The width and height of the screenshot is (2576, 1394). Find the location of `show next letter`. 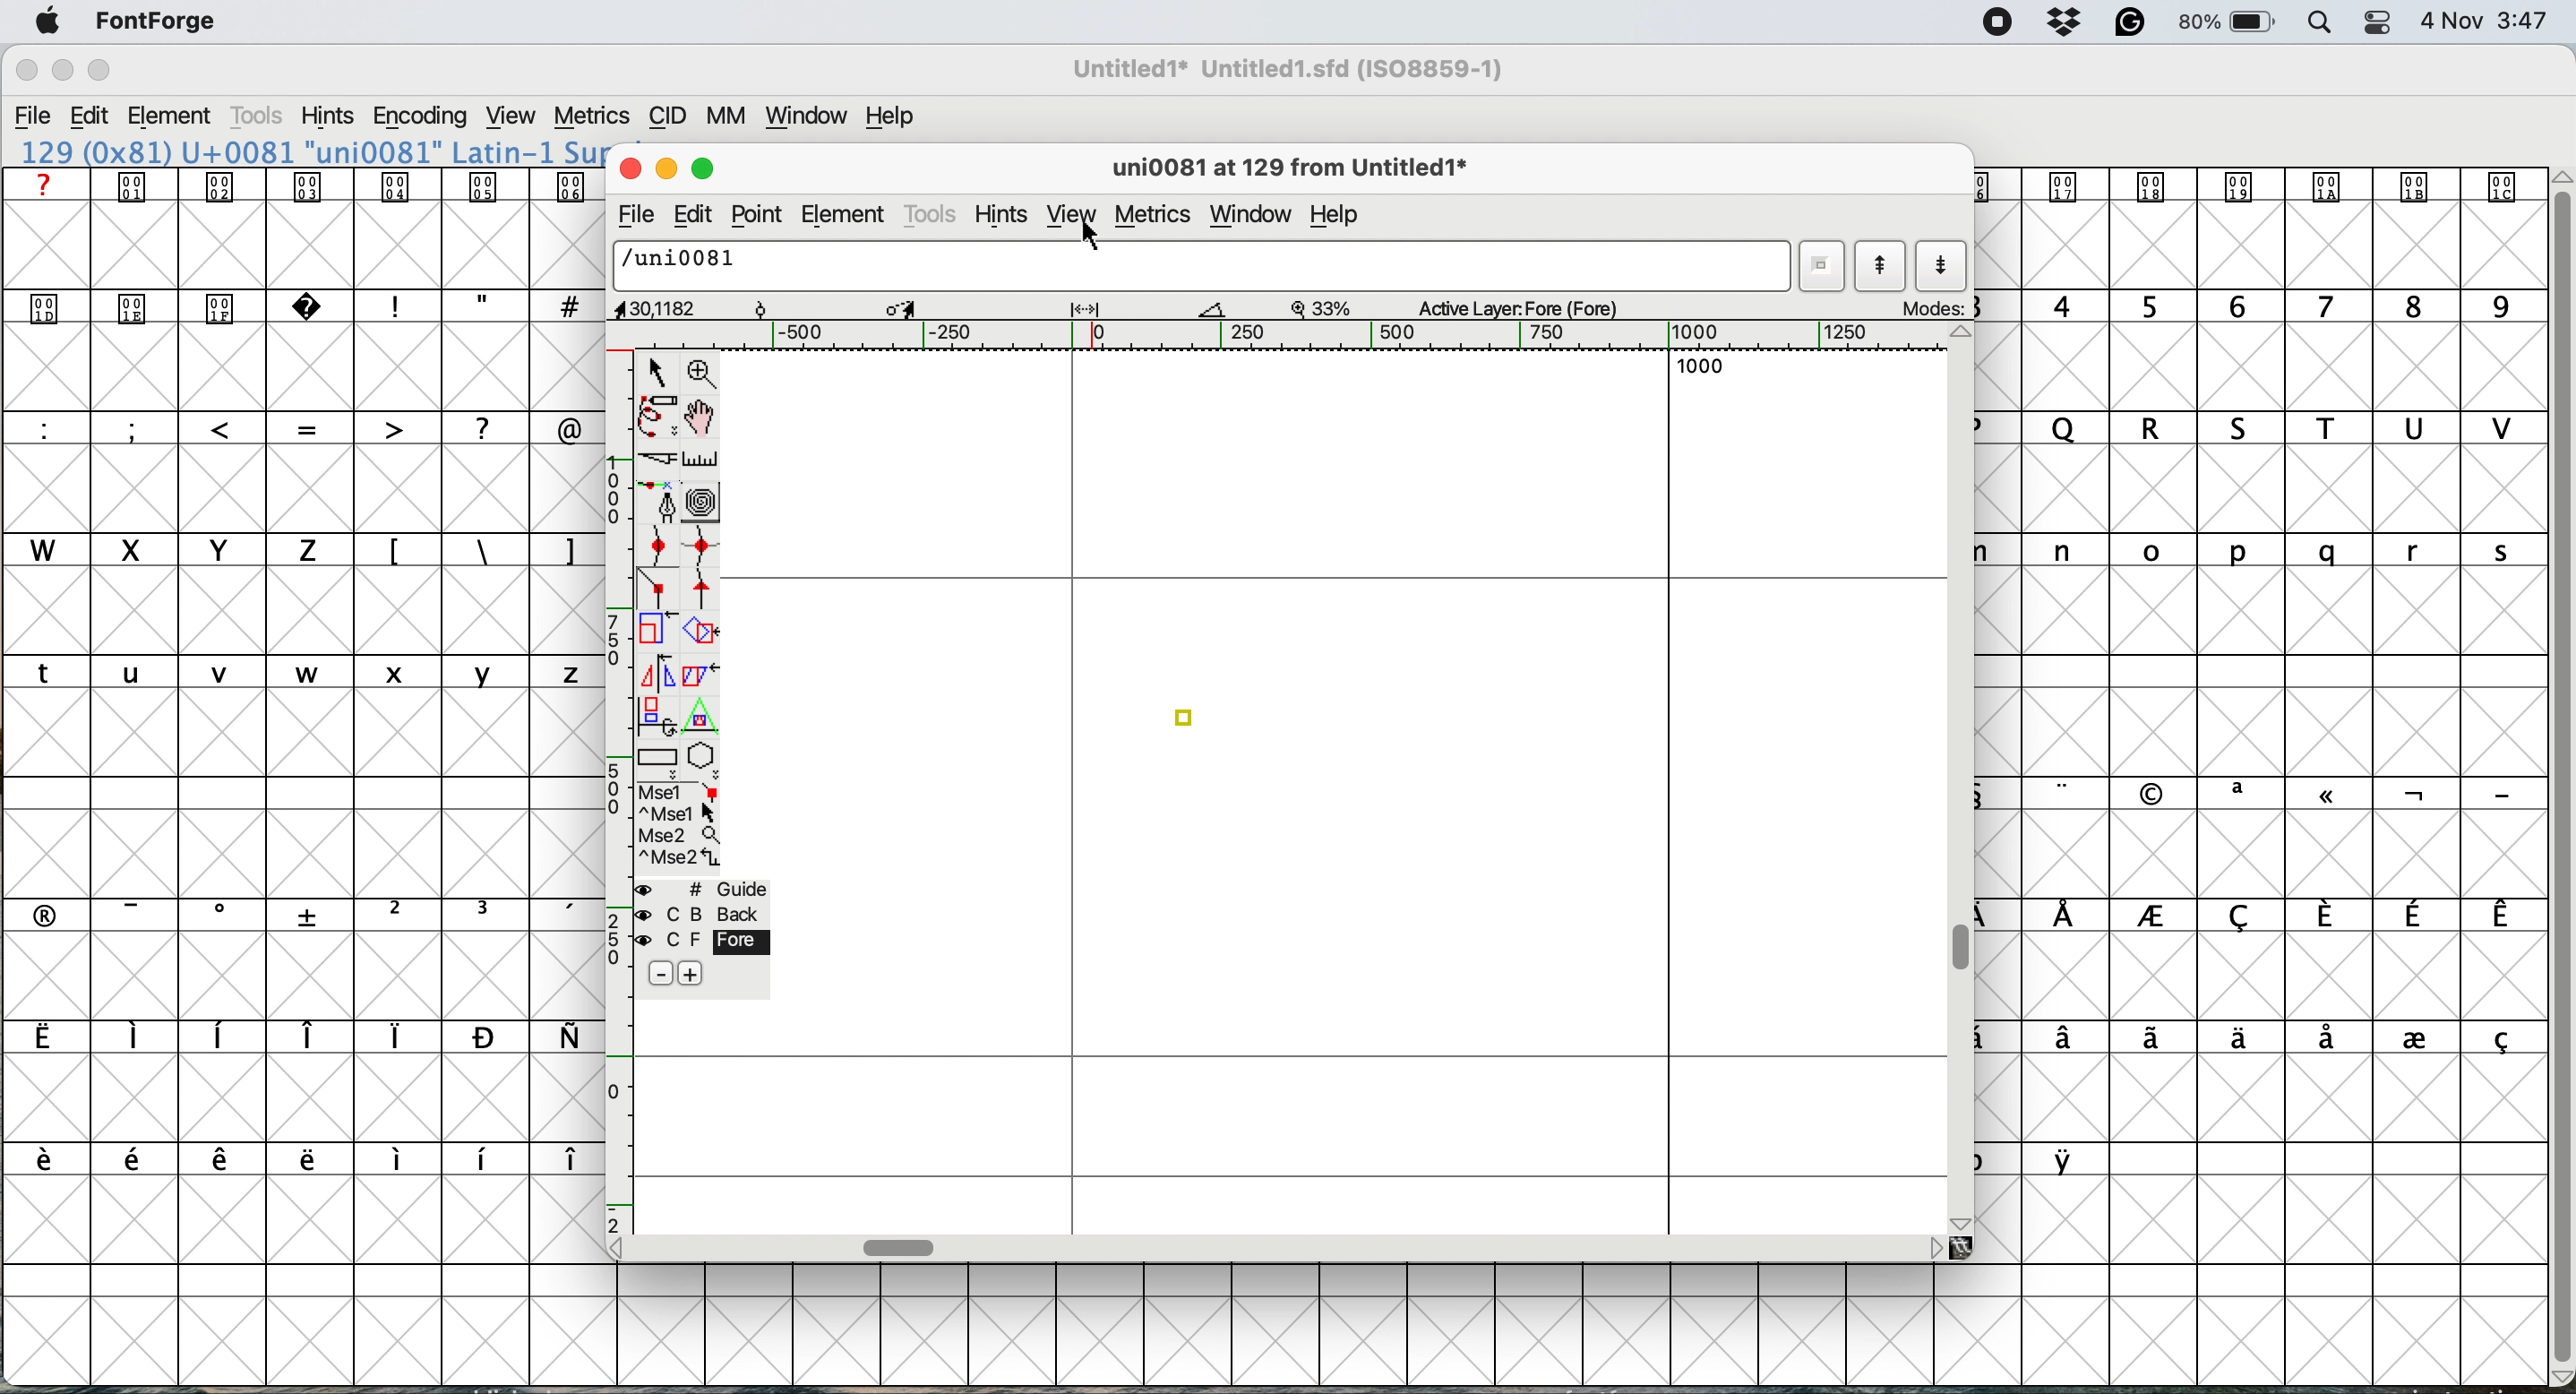

show next letter is located at coordinates (1940, 264).